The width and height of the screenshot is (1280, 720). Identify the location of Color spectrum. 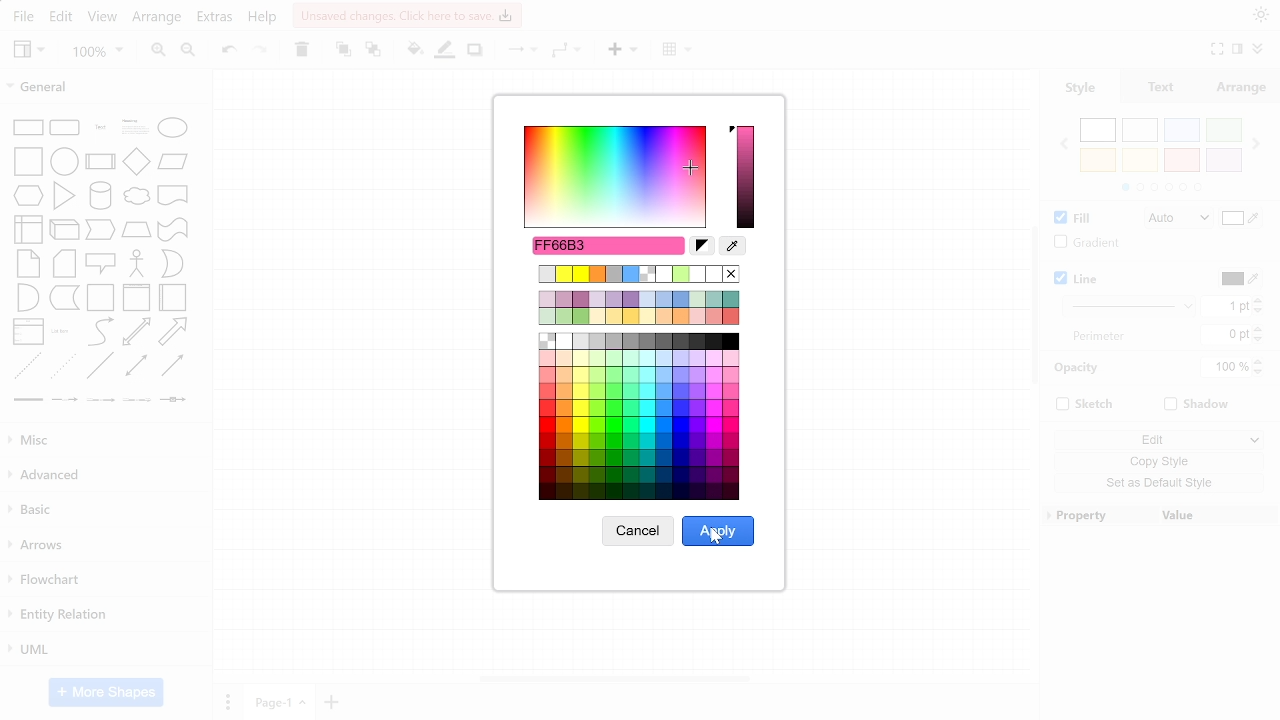
(612, 175).